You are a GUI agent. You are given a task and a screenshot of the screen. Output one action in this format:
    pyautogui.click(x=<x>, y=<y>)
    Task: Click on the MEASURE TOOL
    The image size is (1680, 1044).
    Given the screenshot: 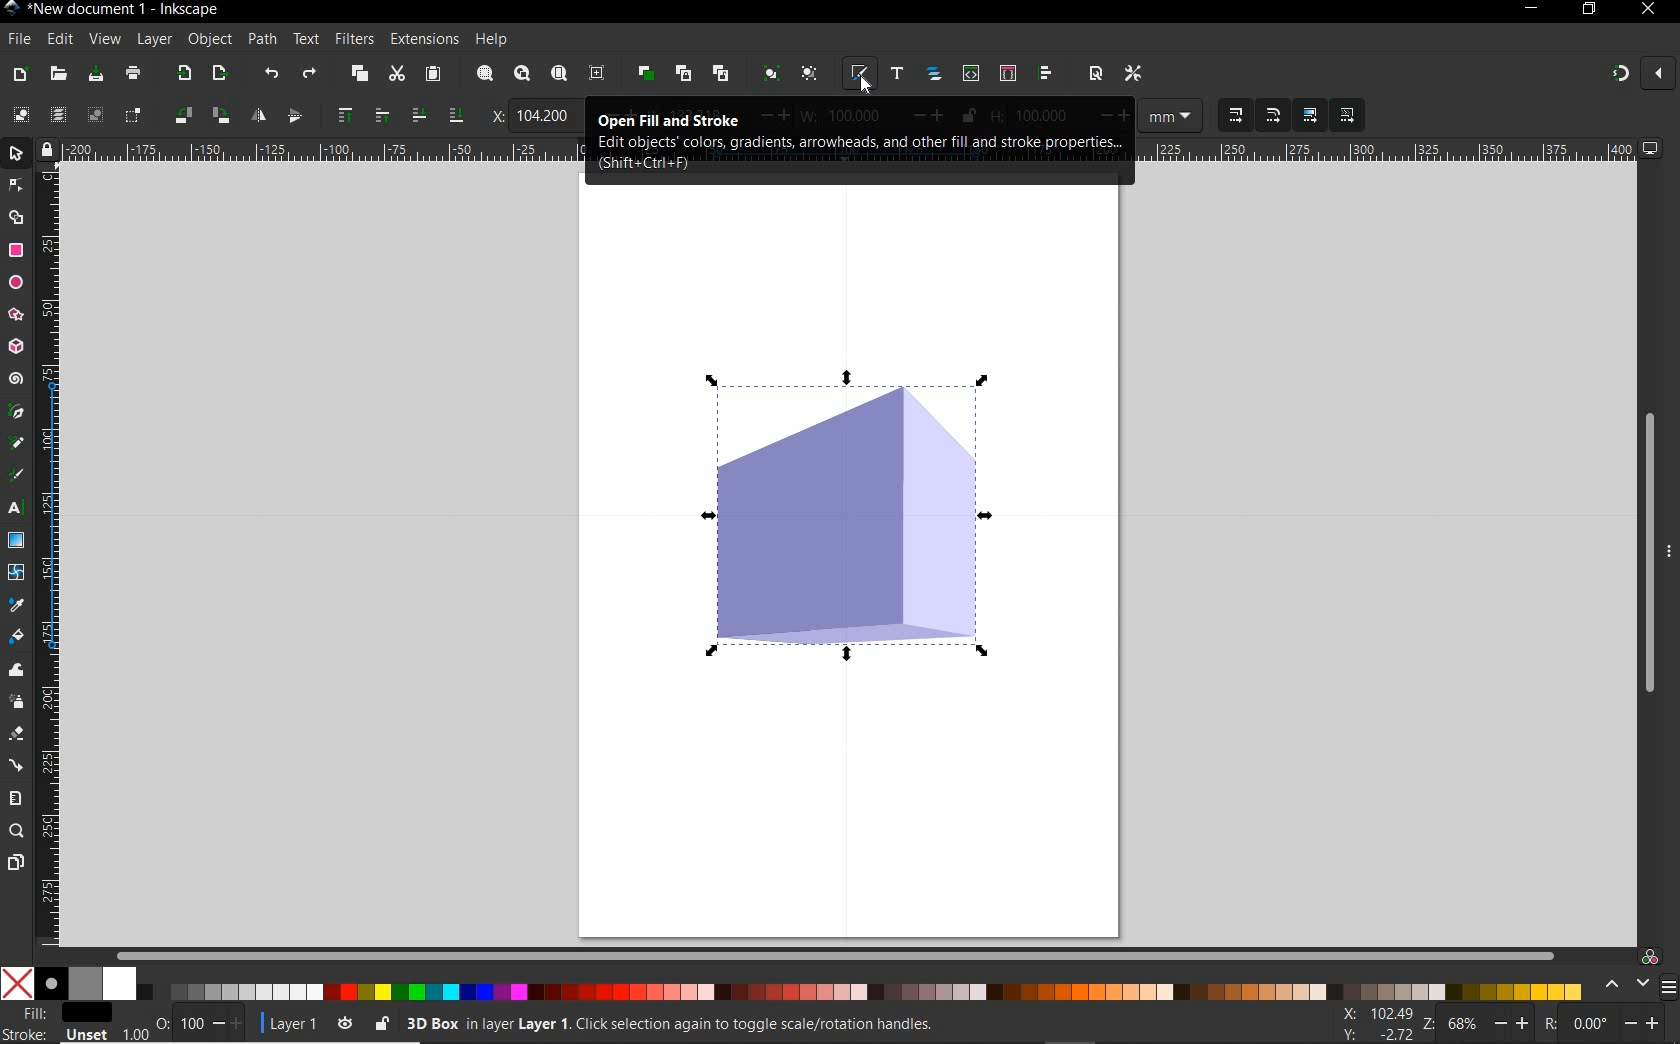 What is the action you would take?
    pyautogui.click(x=16, y=796)
    